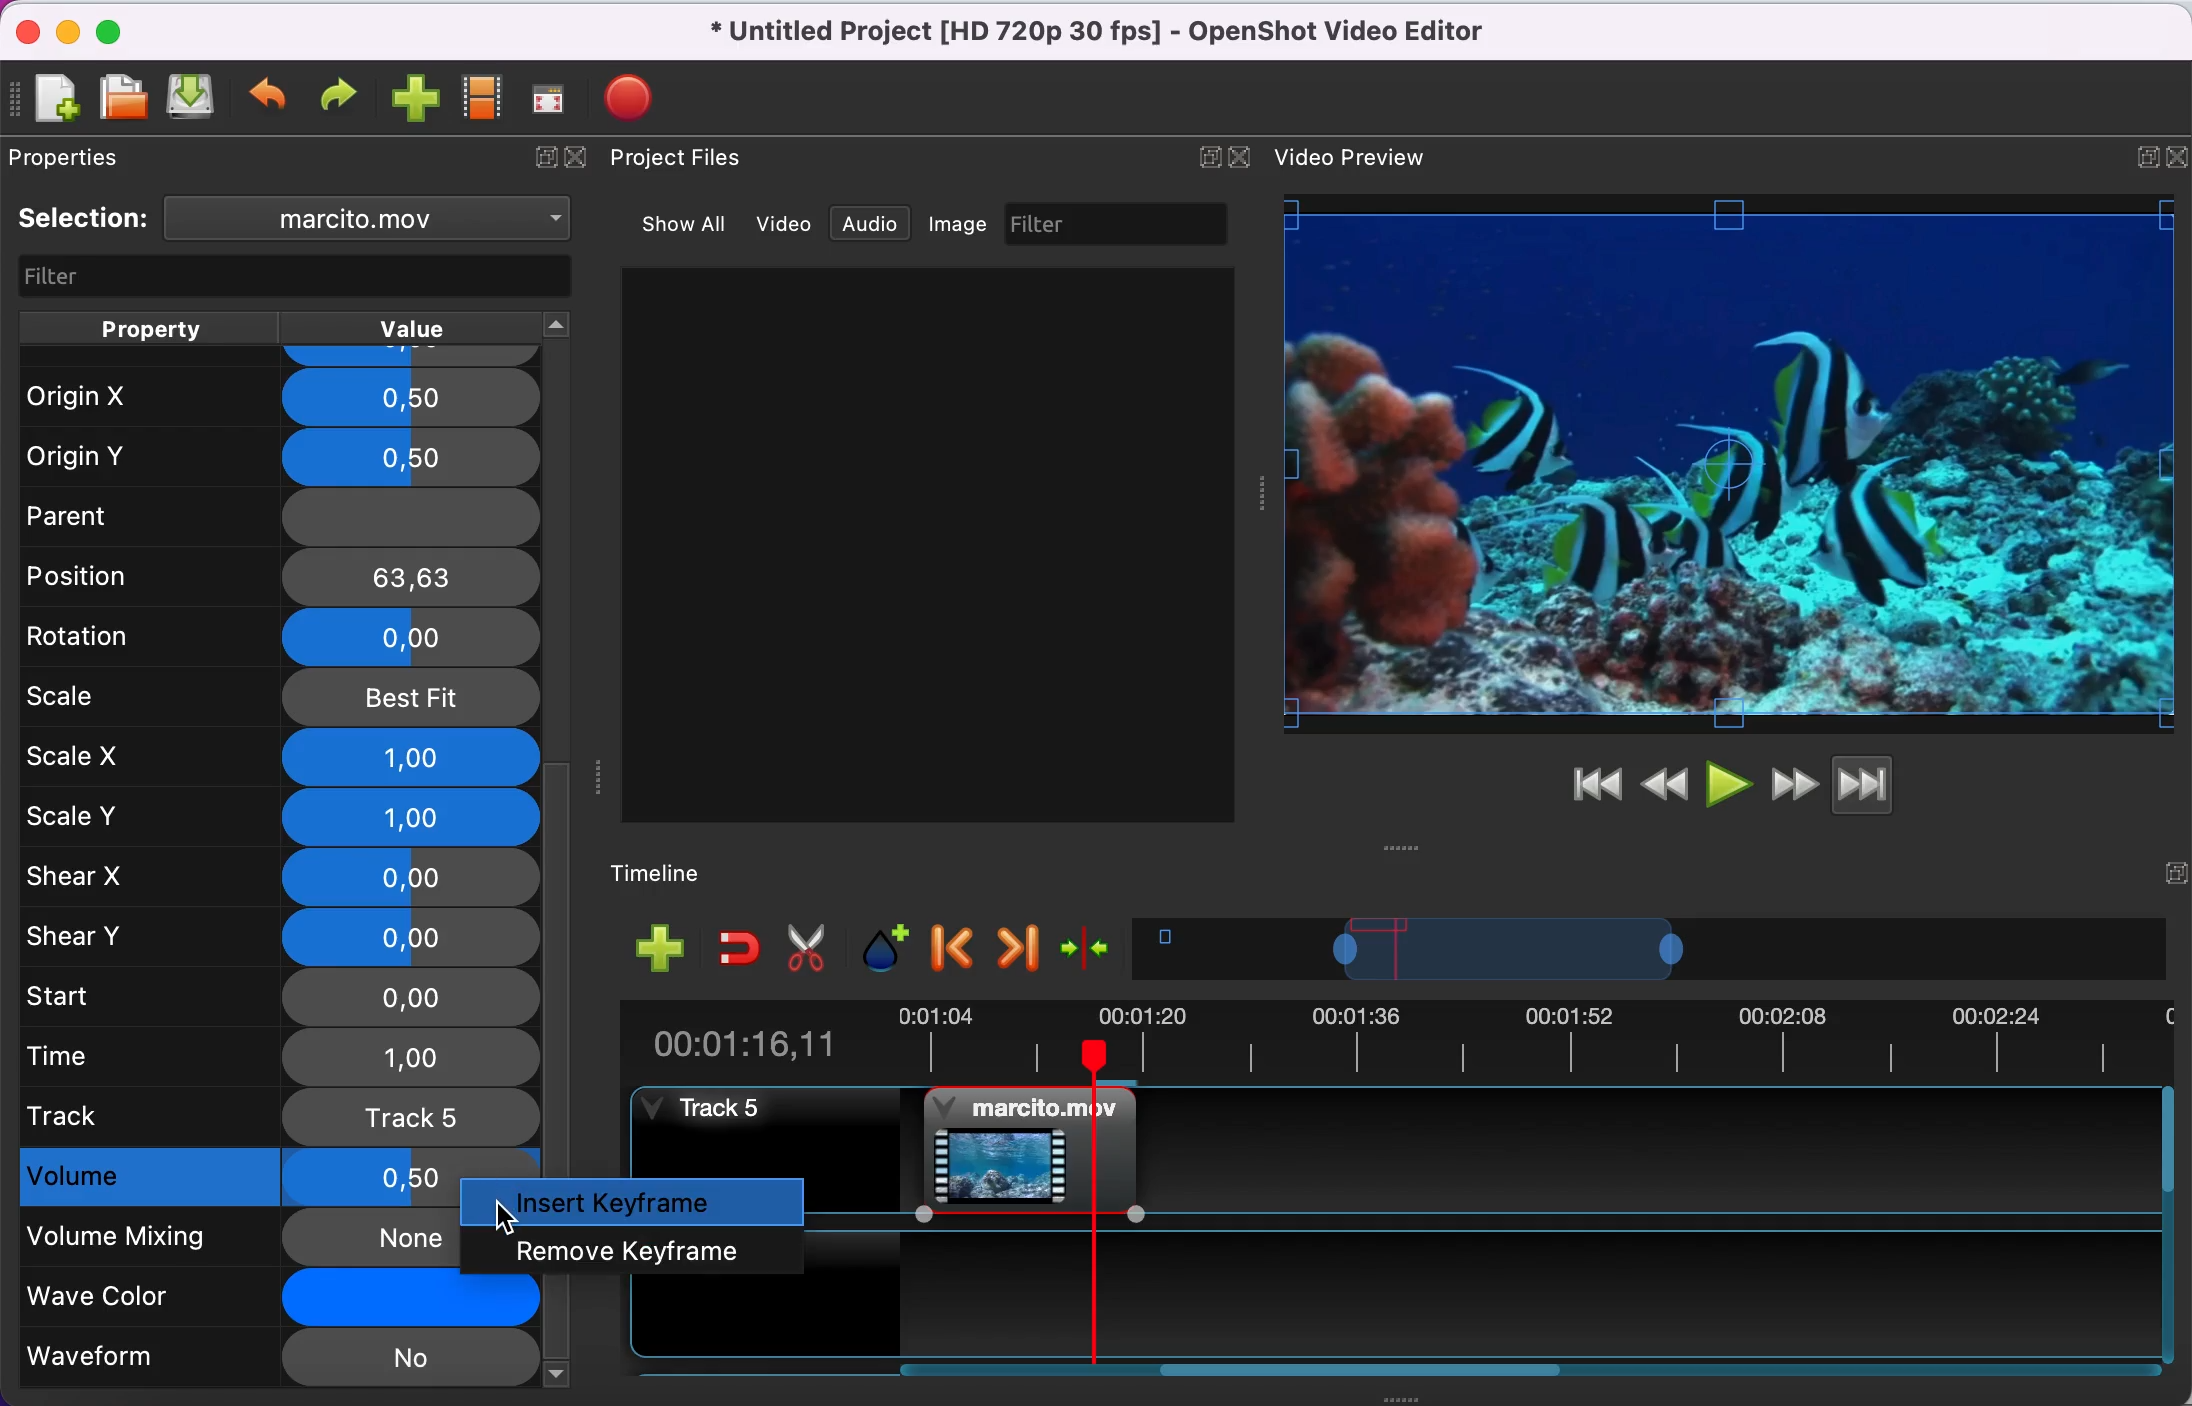 The height and width of the screenshot is (1406, 2192). Describe the element at coordinates (1655, 954) in the screenshot. I see `timeline` at that location.